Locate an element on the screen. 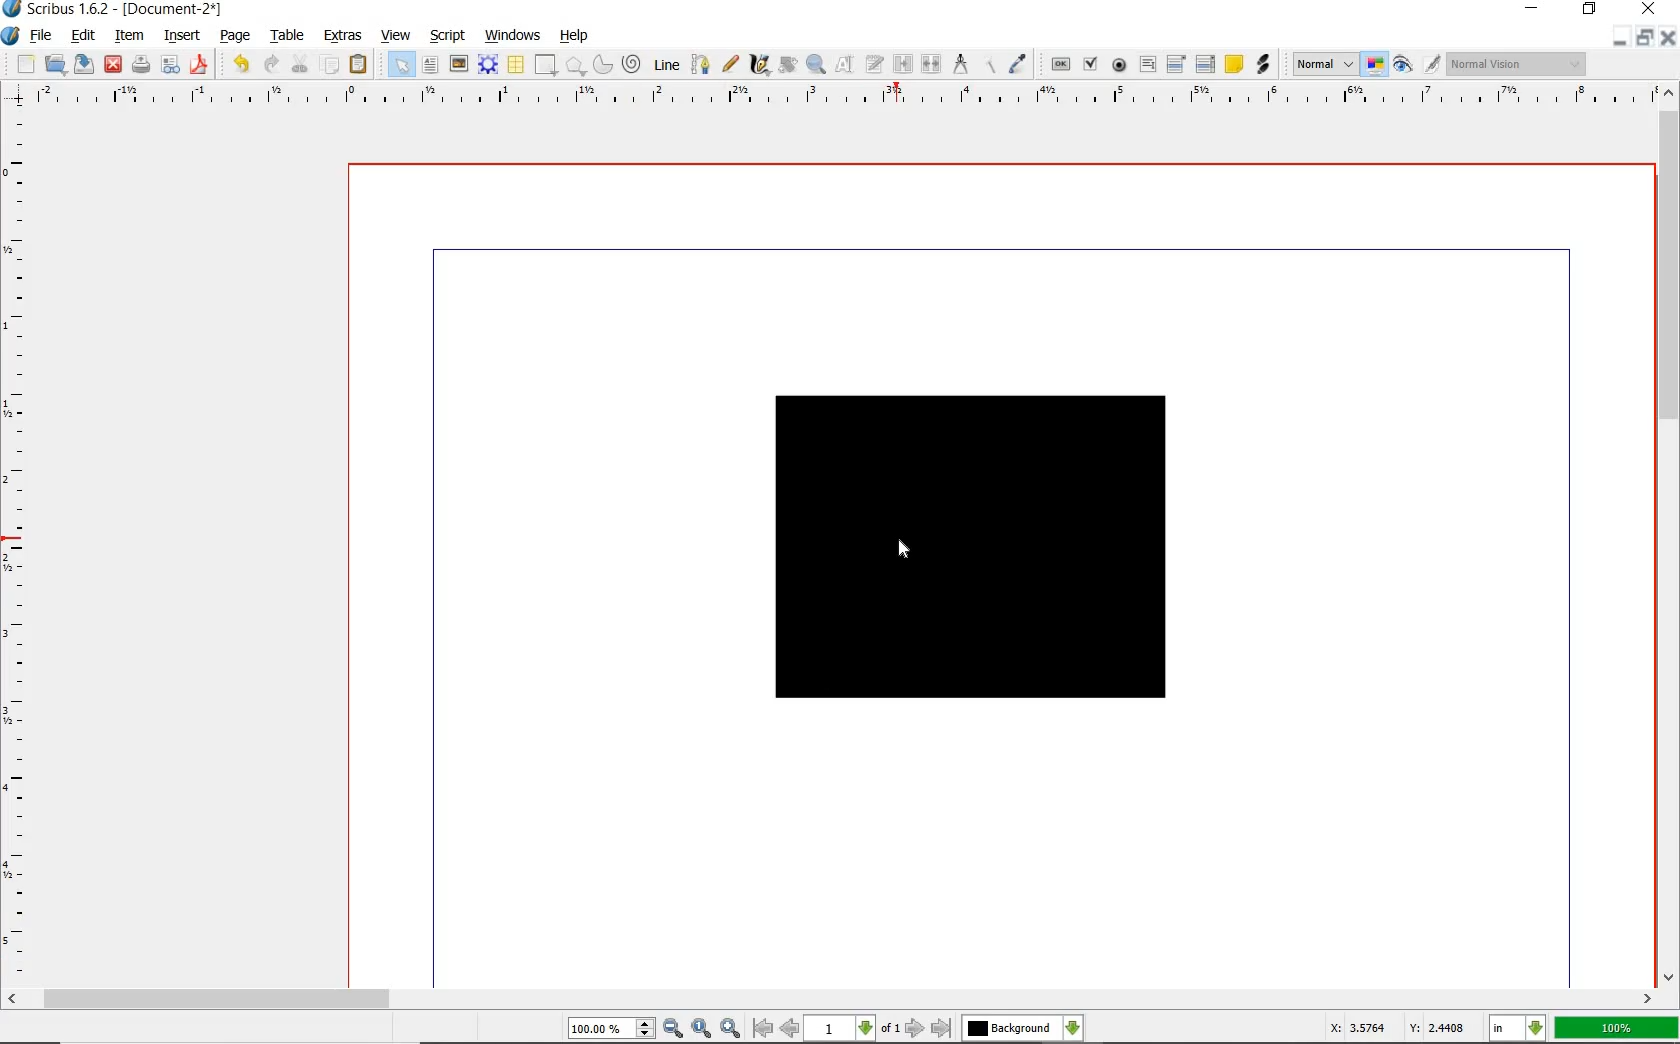 This screenshot has height=1044, width=1680. zoom in is located at coordinates (730, 1026).